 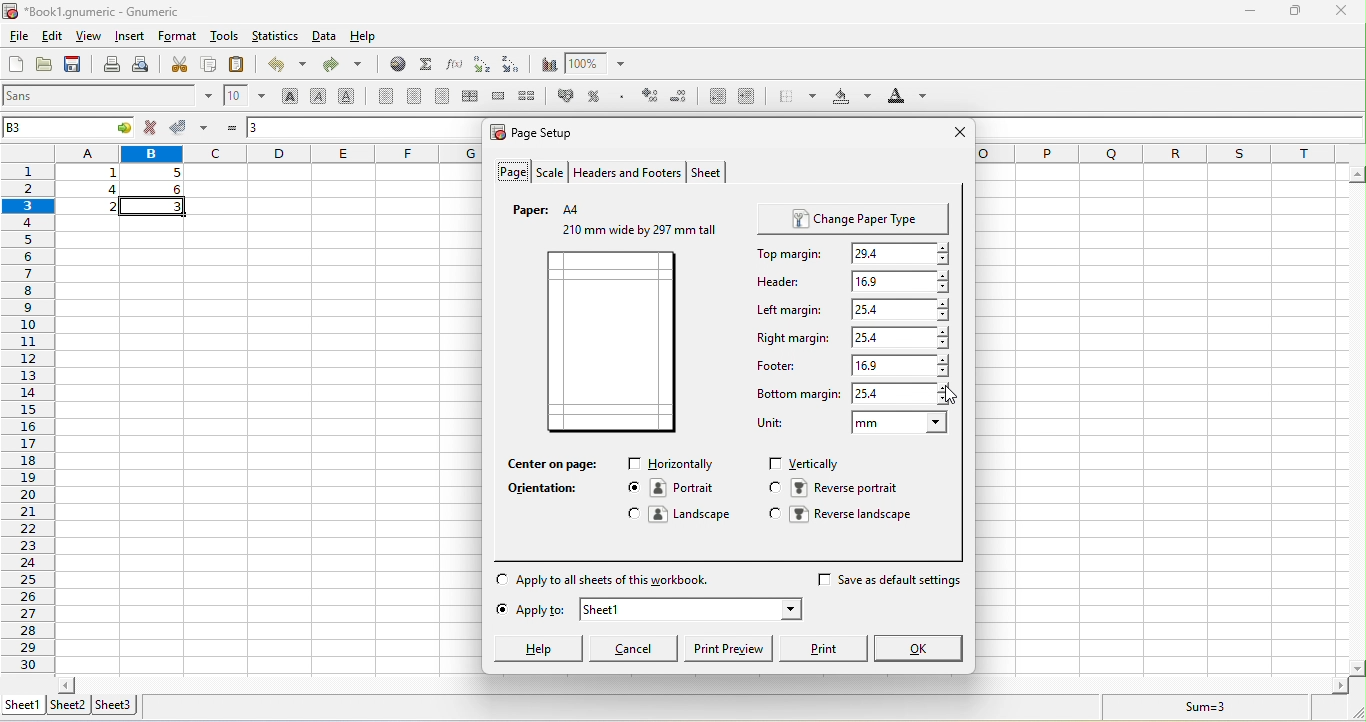 I want to click on sheet 2, so click(x=68, y=706).